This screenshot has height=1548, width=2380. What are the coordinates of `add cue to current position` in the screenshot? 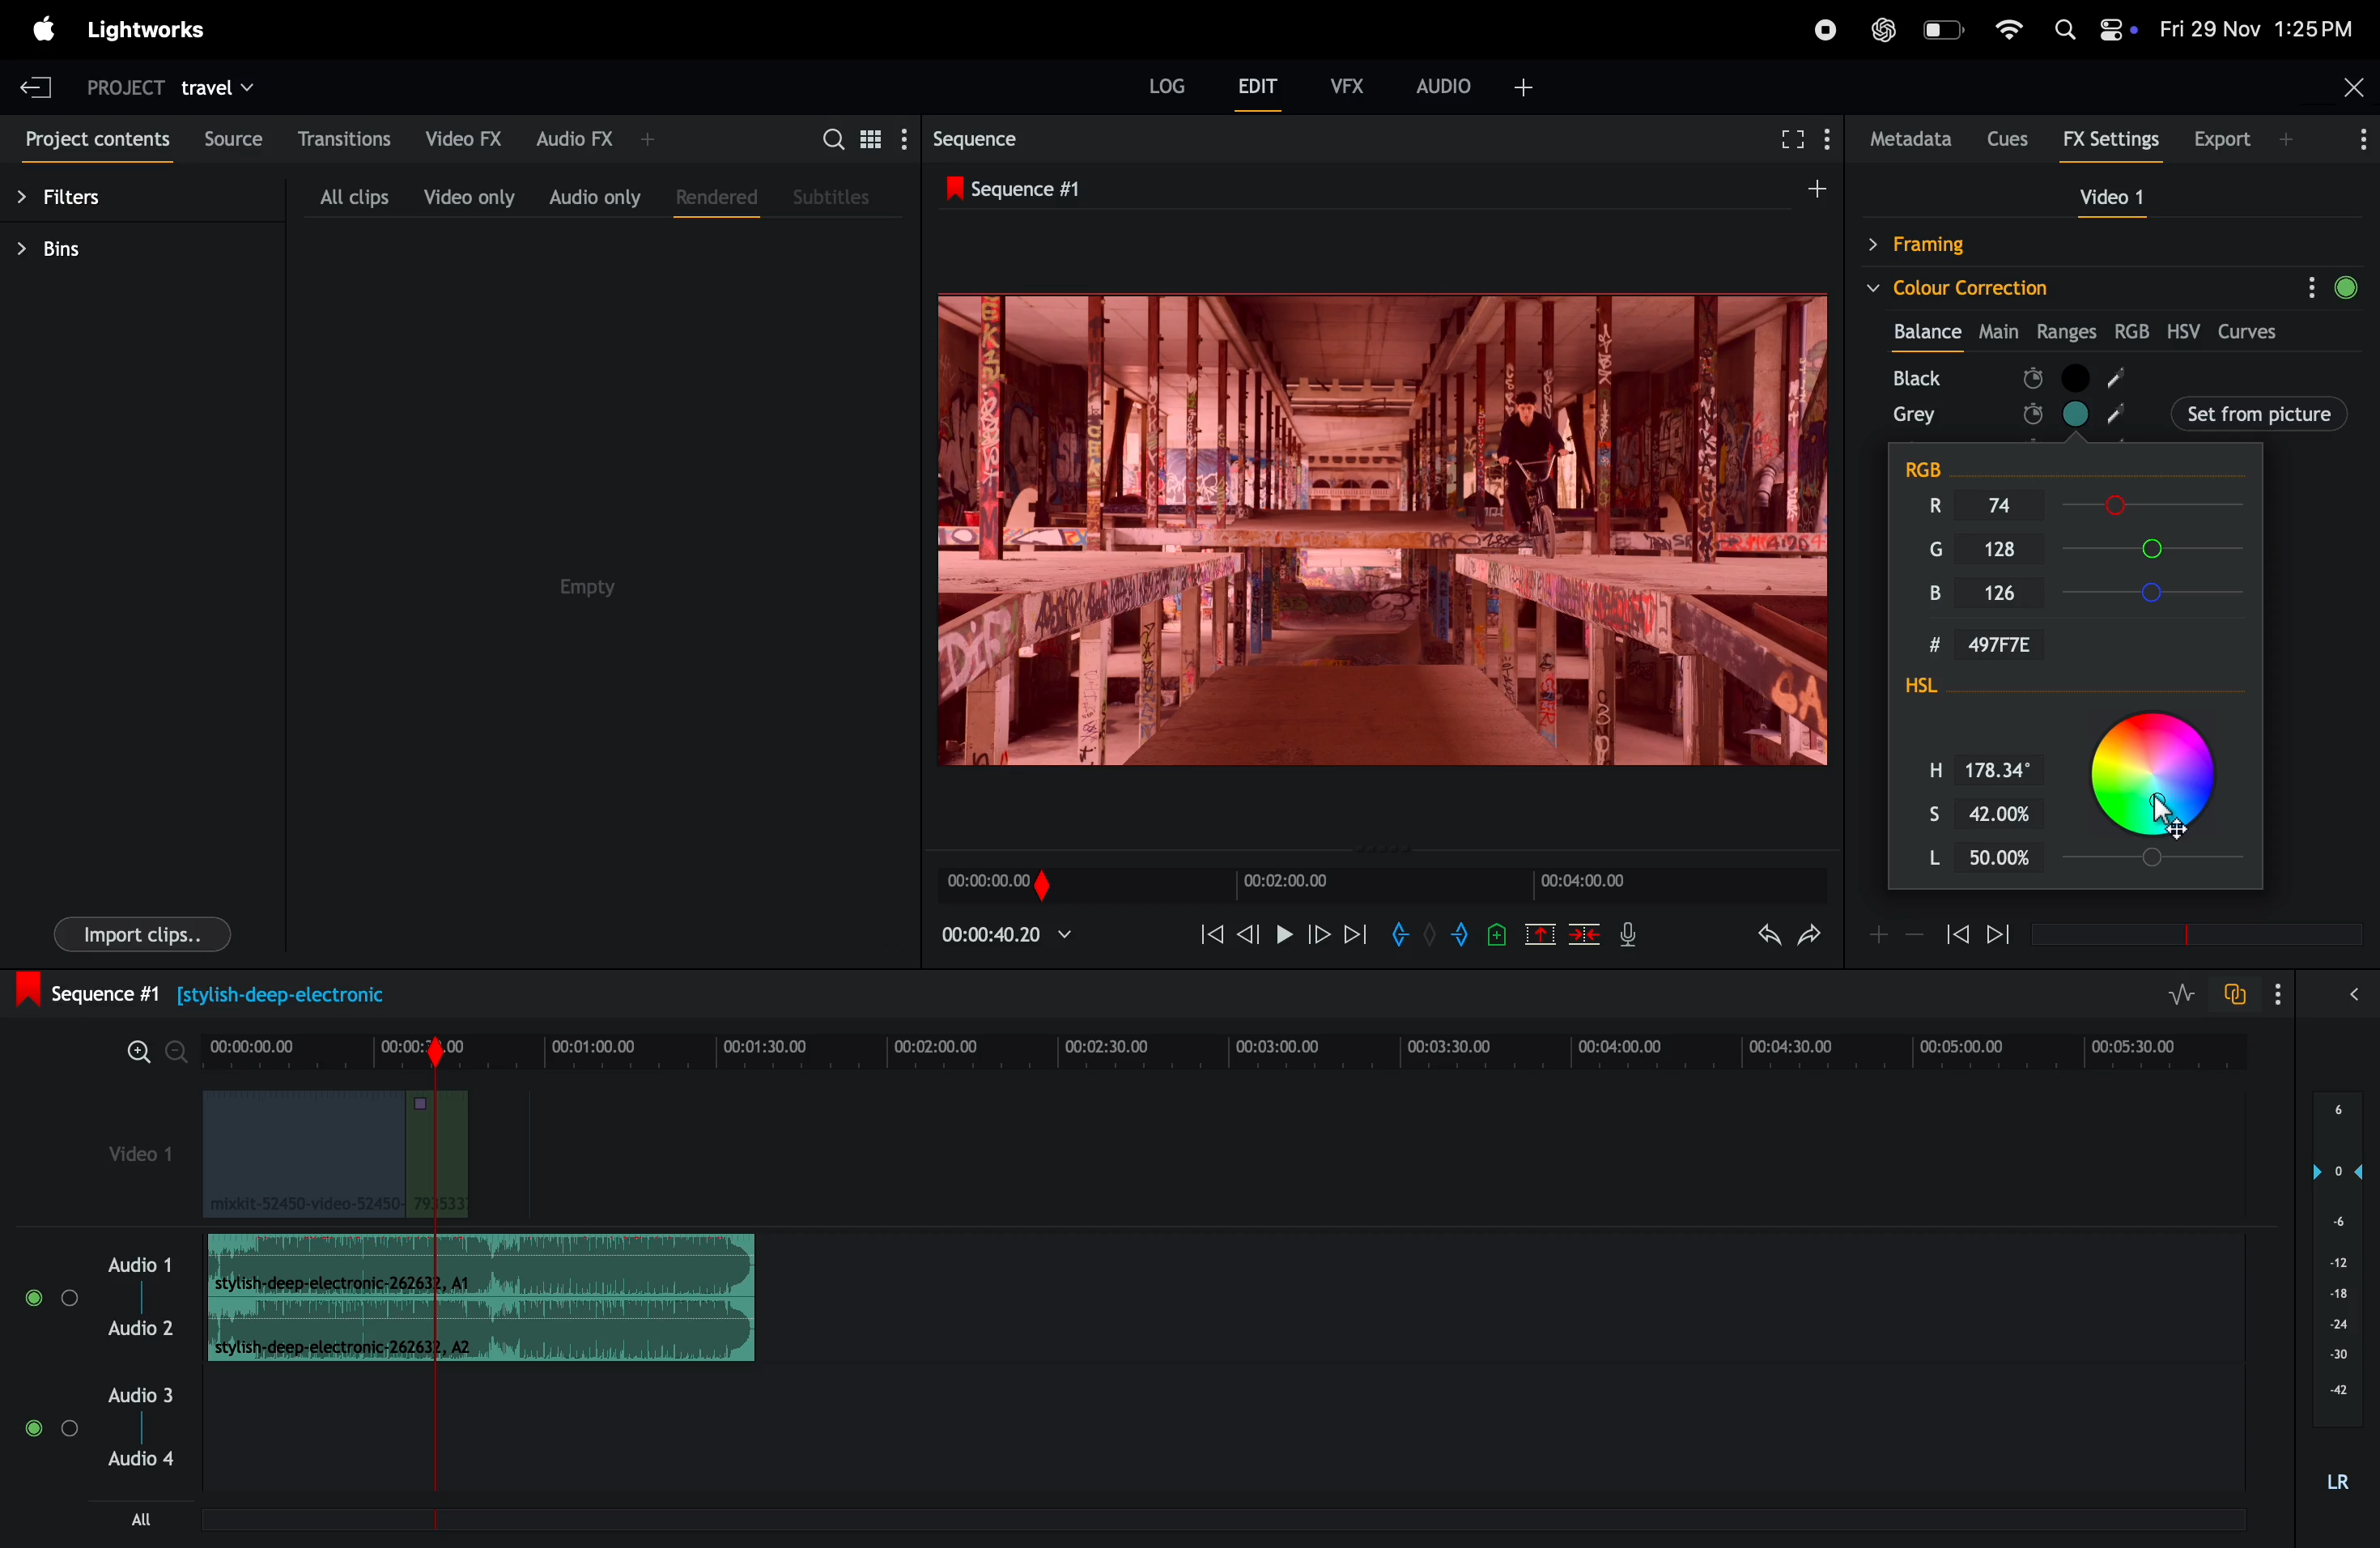 It's located at (1495, 937).